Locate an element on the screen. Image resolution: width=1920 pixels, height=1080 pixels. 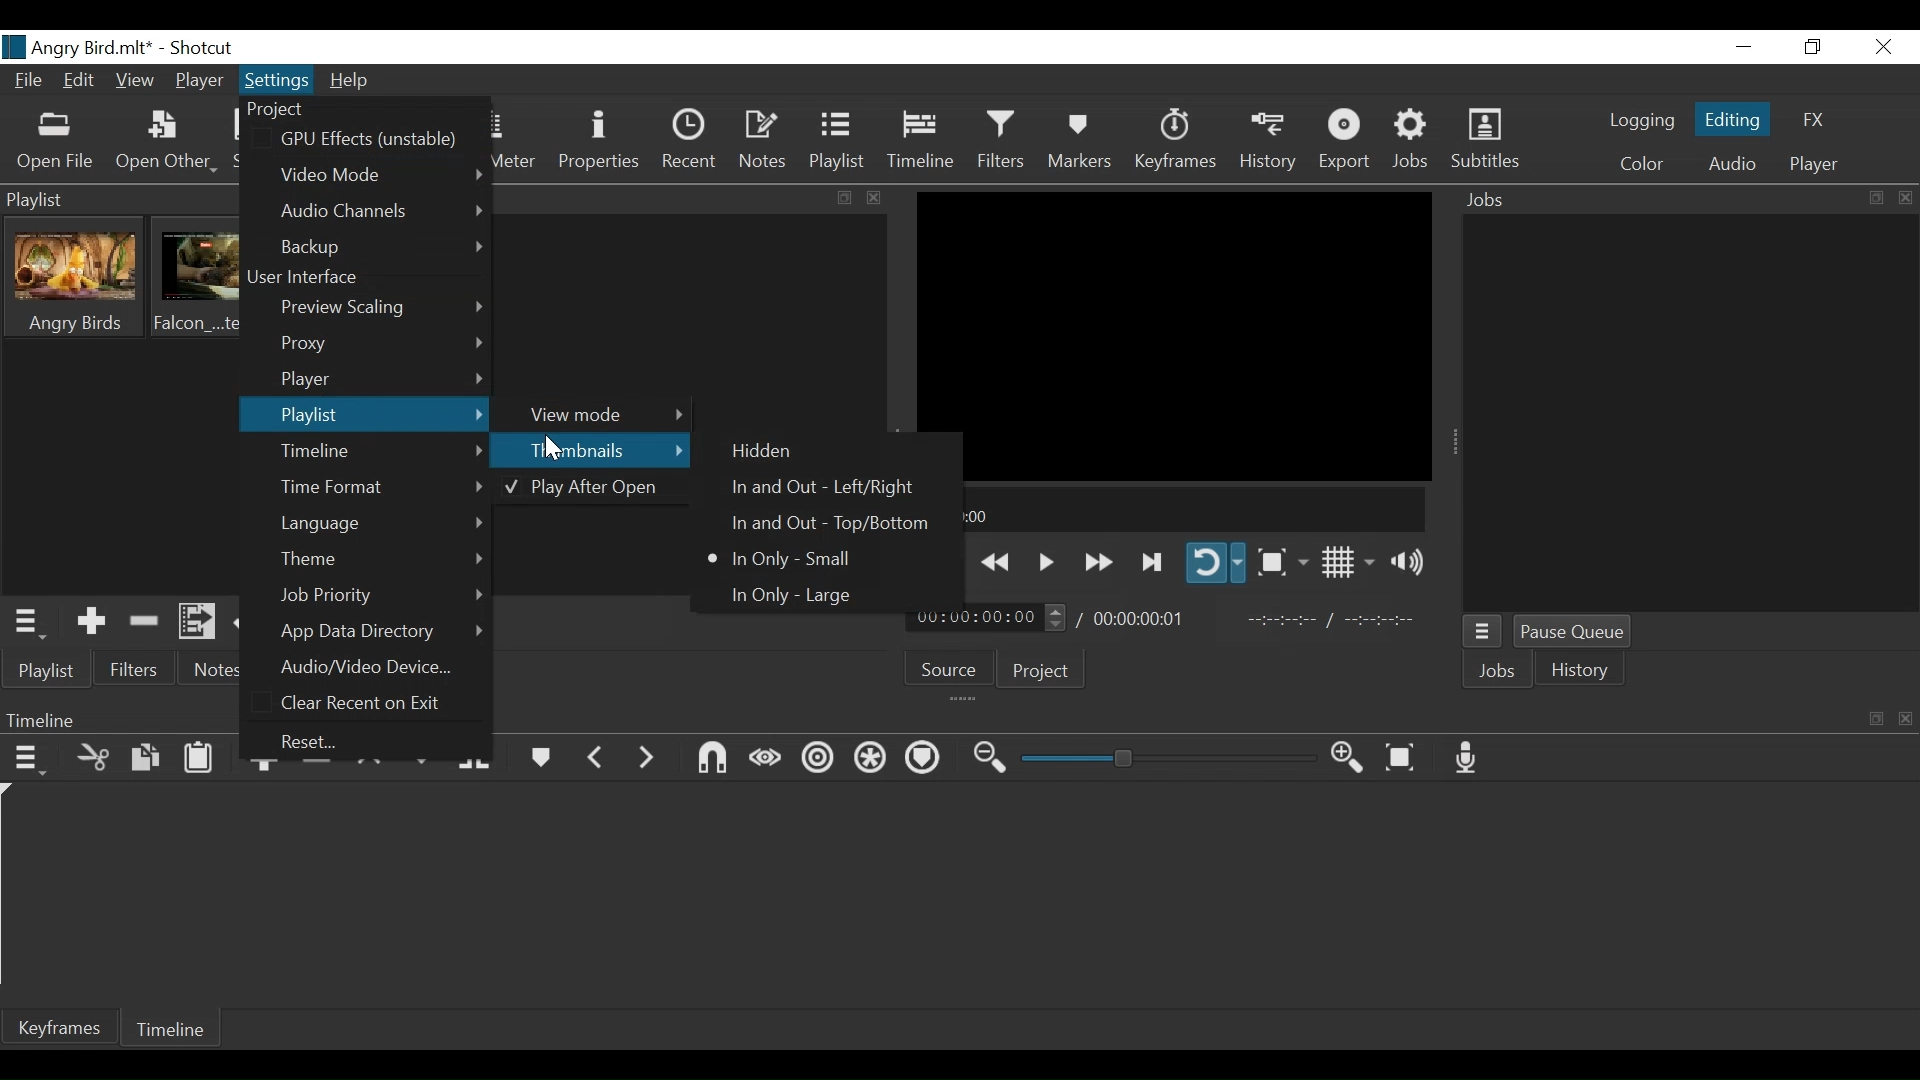
Ripple Delete is located at coordinates (315, 769).